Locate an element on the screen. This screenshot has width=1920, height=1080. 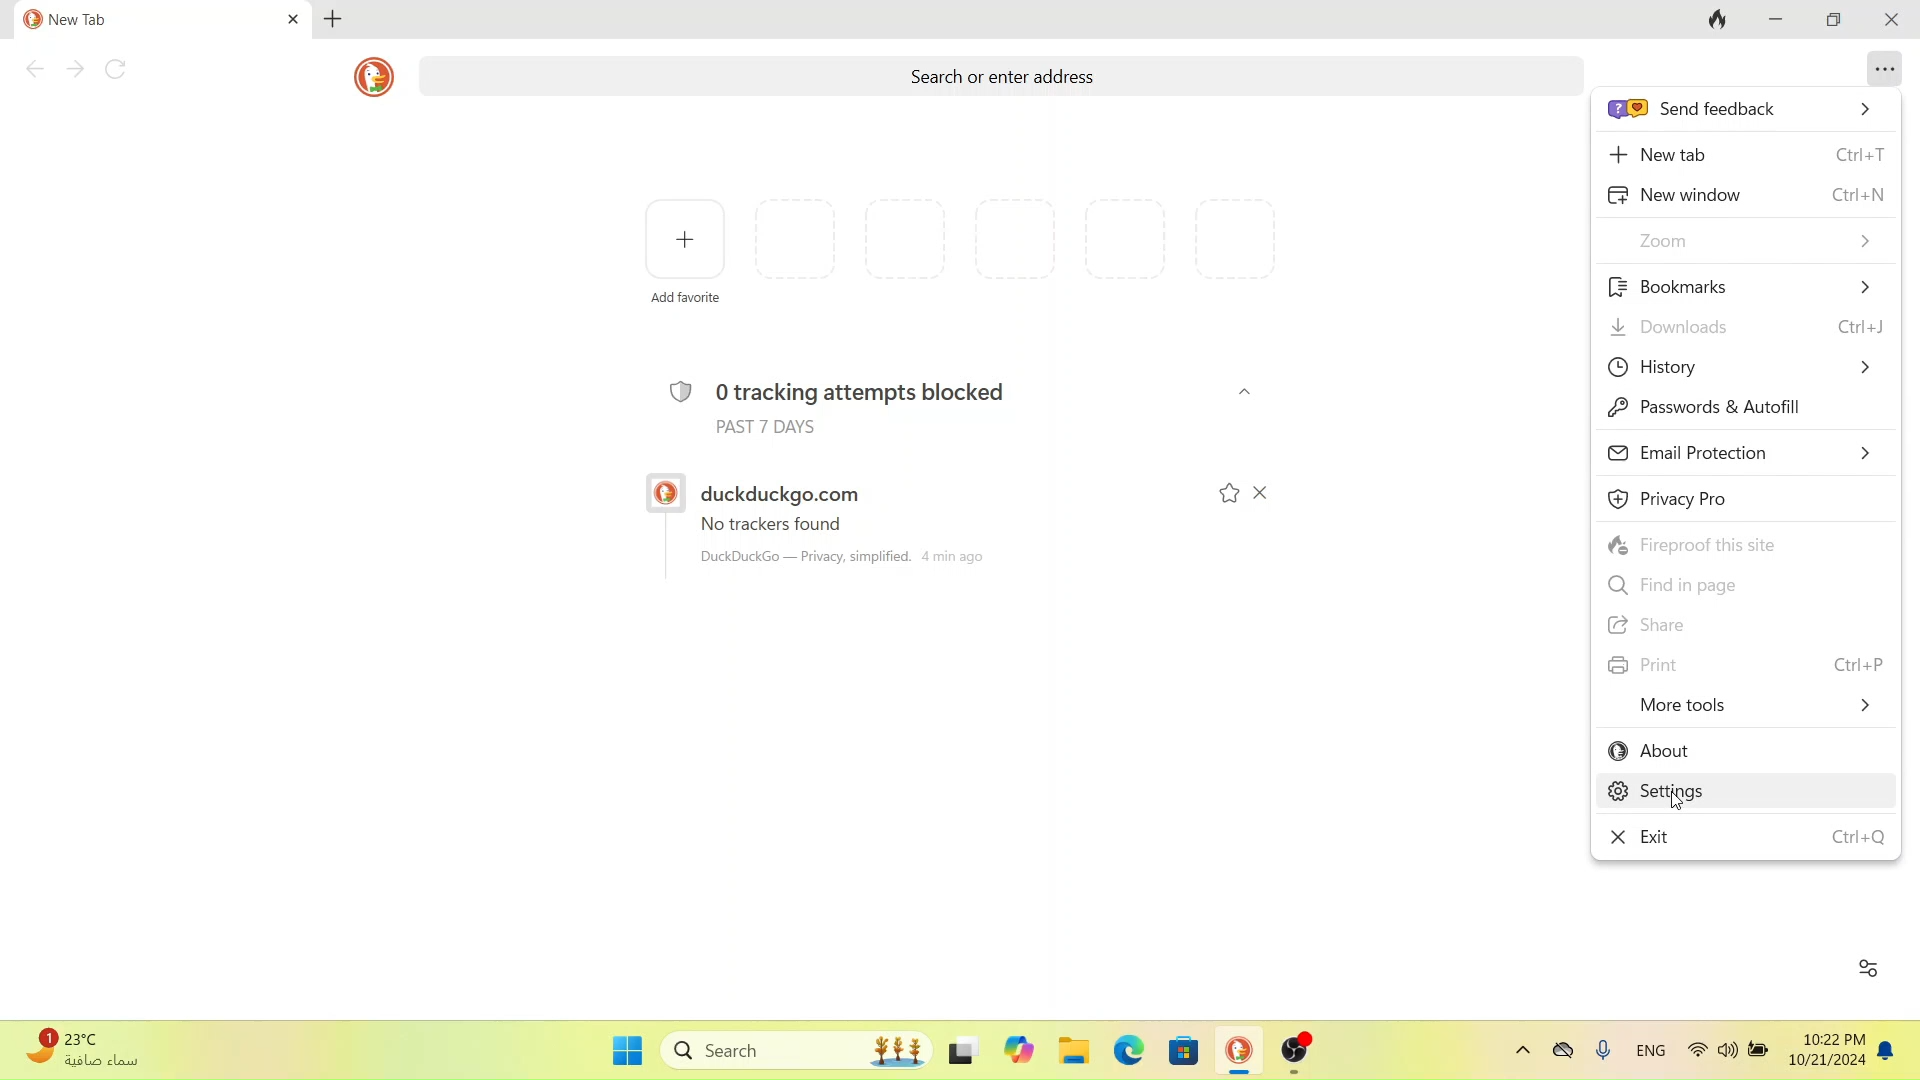
 is located at coordinates (962, 1047).